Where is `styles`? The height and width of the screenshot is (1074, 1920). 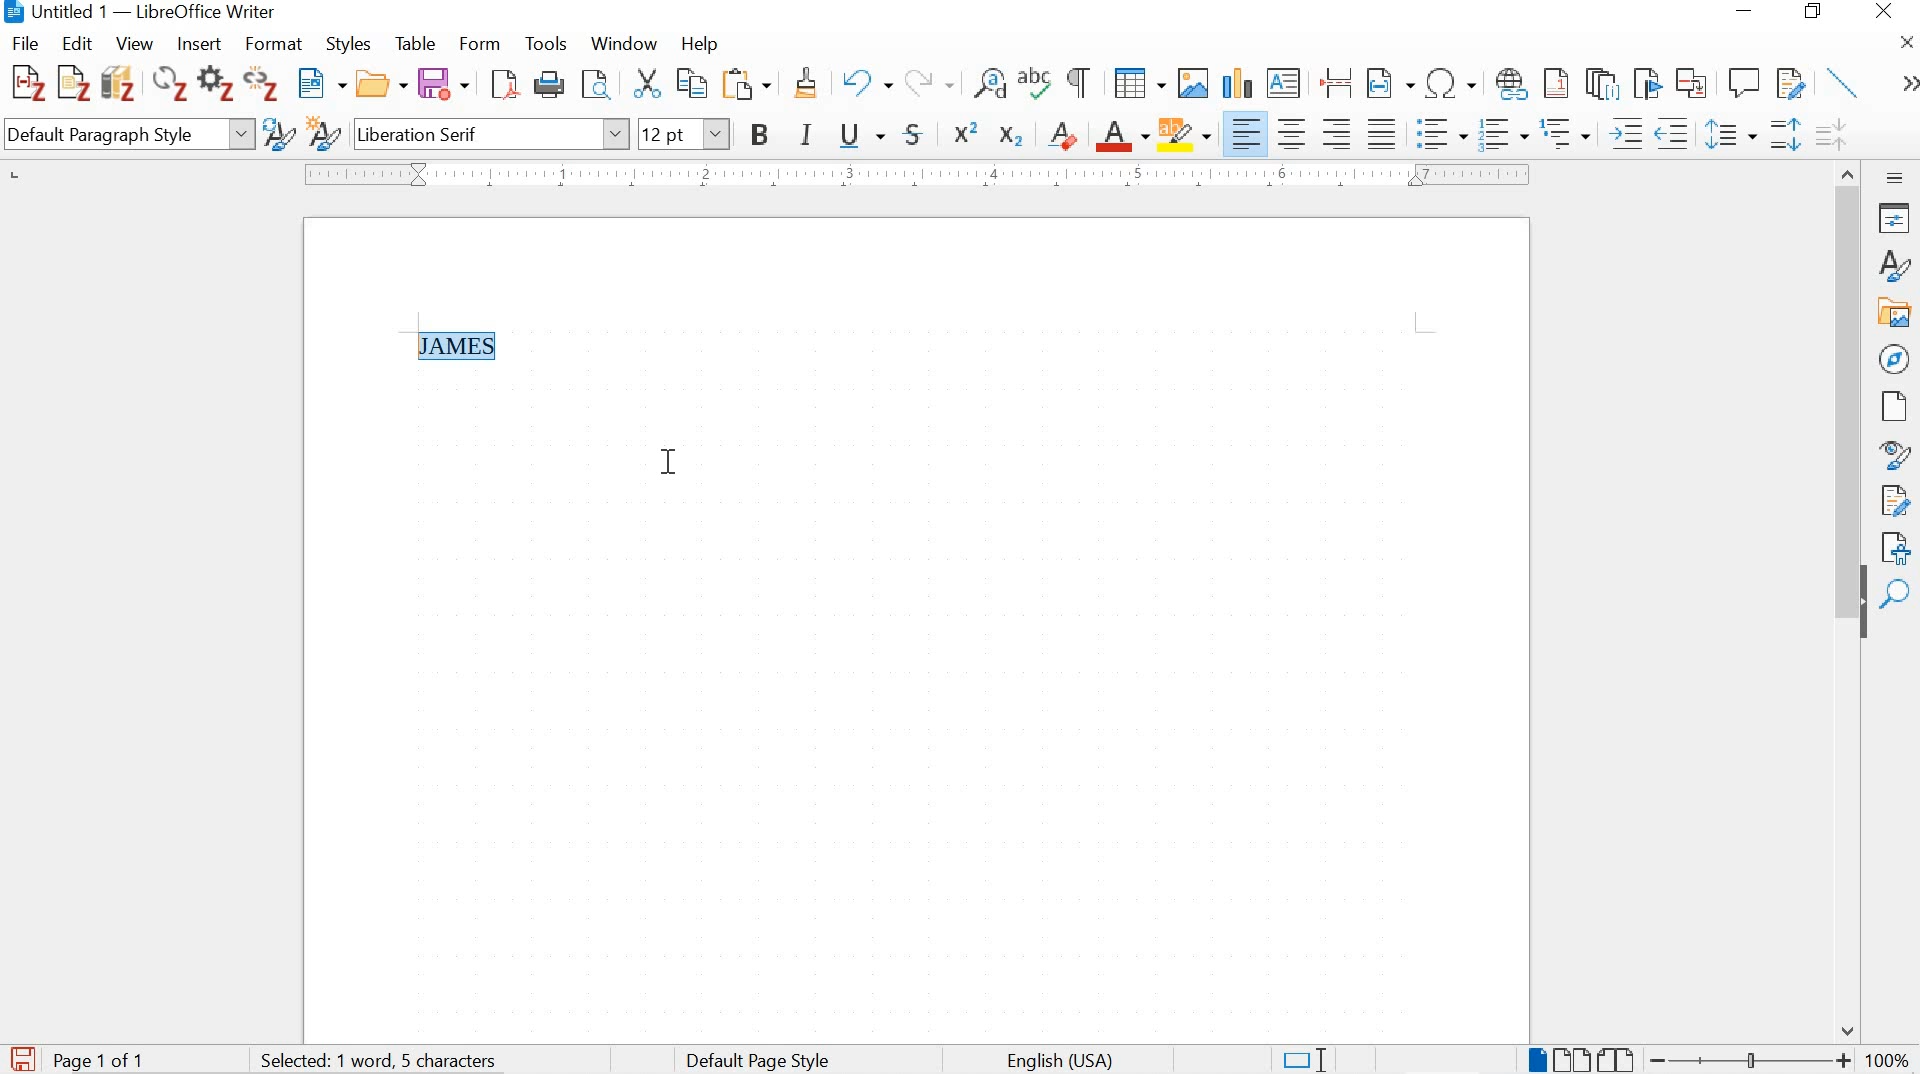 styles is located at coordinates (1892, 265).